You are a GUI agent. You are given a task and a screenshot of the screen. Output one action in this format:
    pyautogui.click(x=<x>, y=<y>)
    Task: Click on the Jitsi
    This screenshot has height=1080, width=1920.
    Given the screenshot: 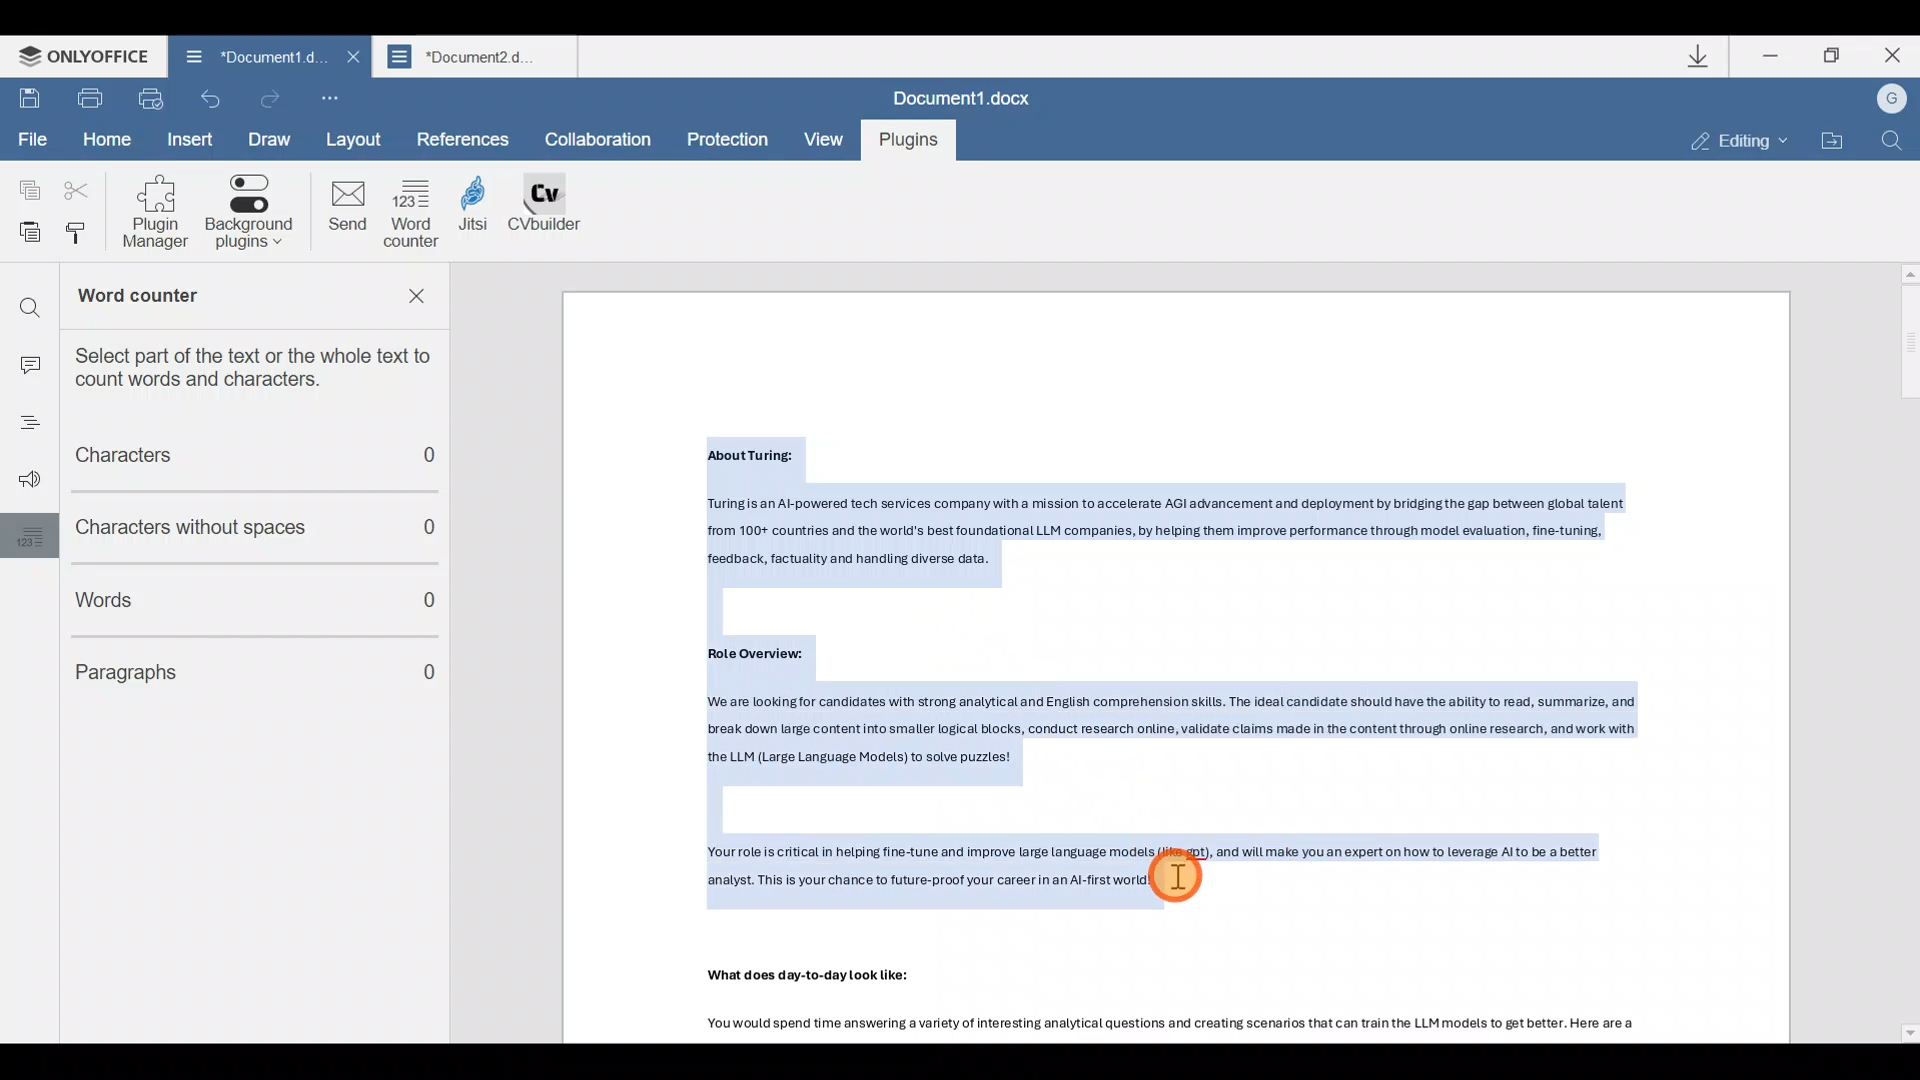 What is the action you would take?
    pyautogui.click(x=485, y=217)
    